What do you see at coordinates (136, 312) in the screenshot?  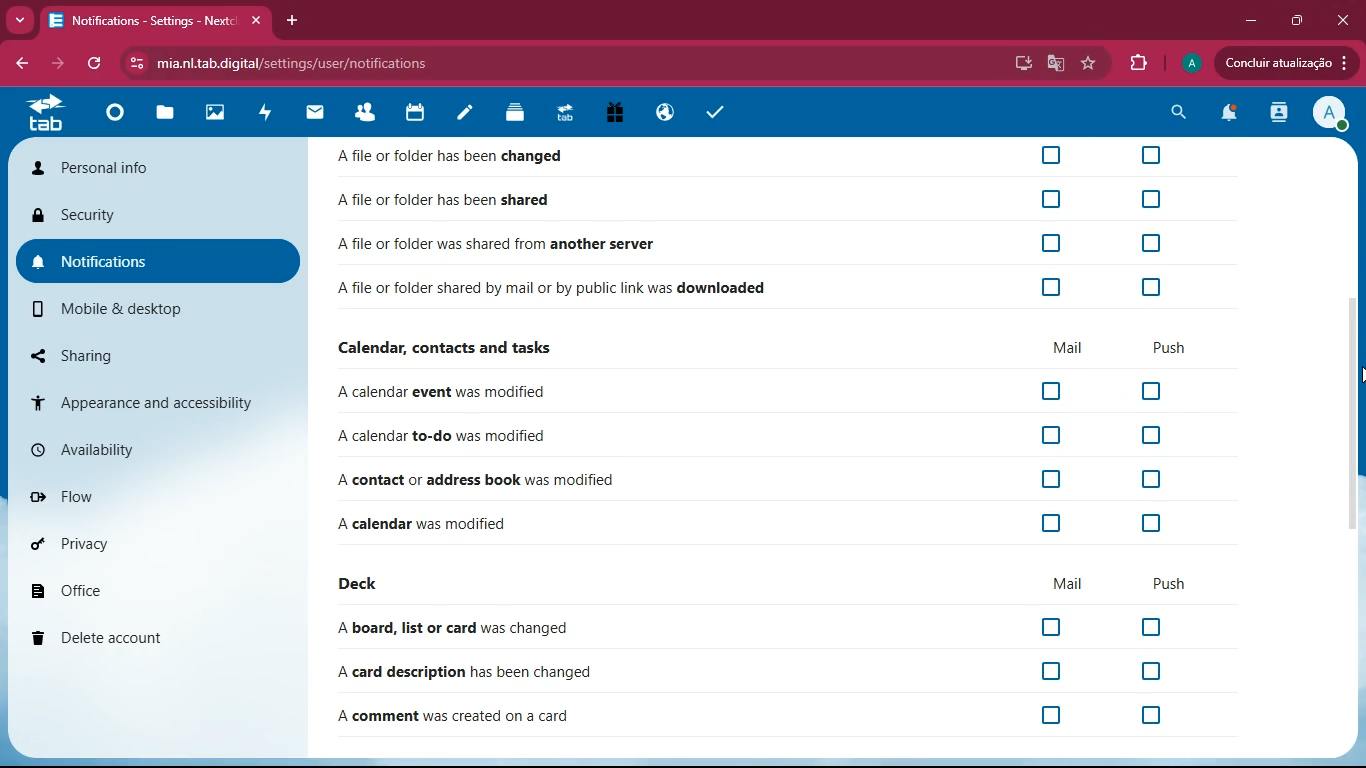 I see `mobile & desktop` at bounding box center [136, 312].